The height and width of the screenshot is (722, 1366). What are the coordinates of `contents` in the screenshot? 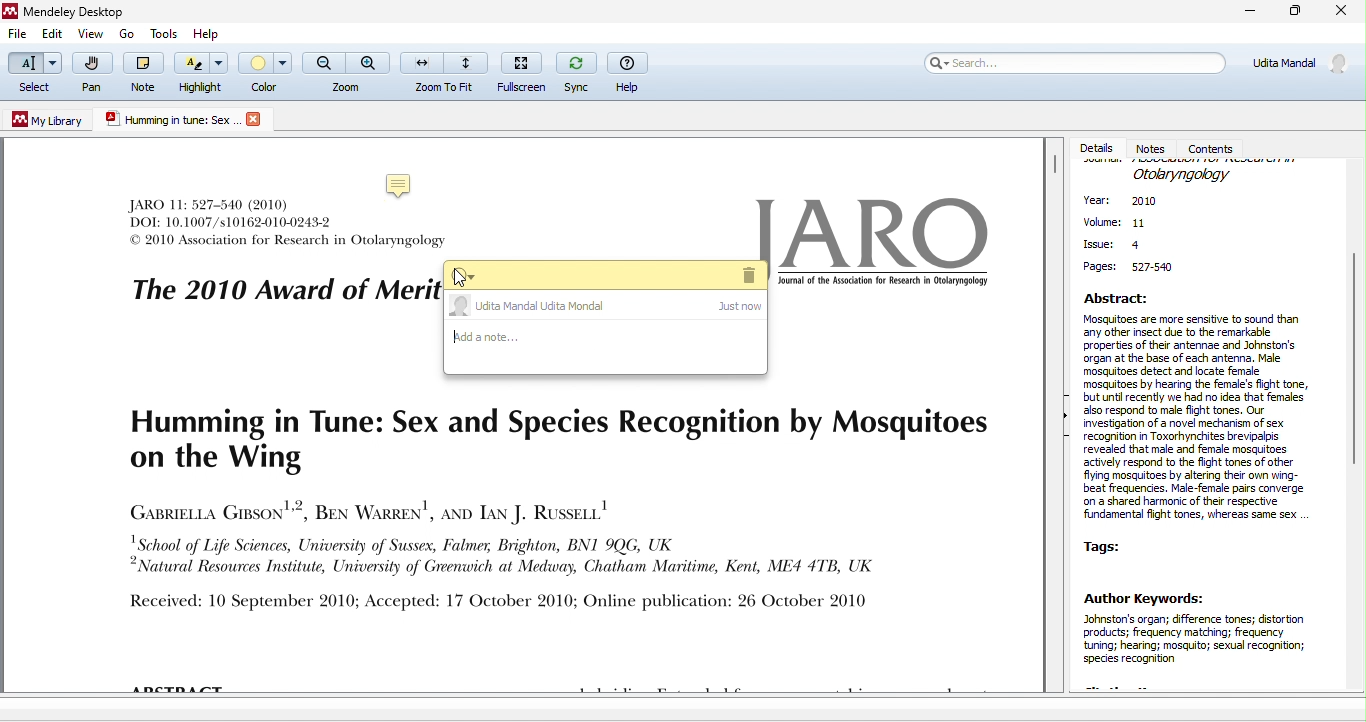 It's located at (1215, 147).